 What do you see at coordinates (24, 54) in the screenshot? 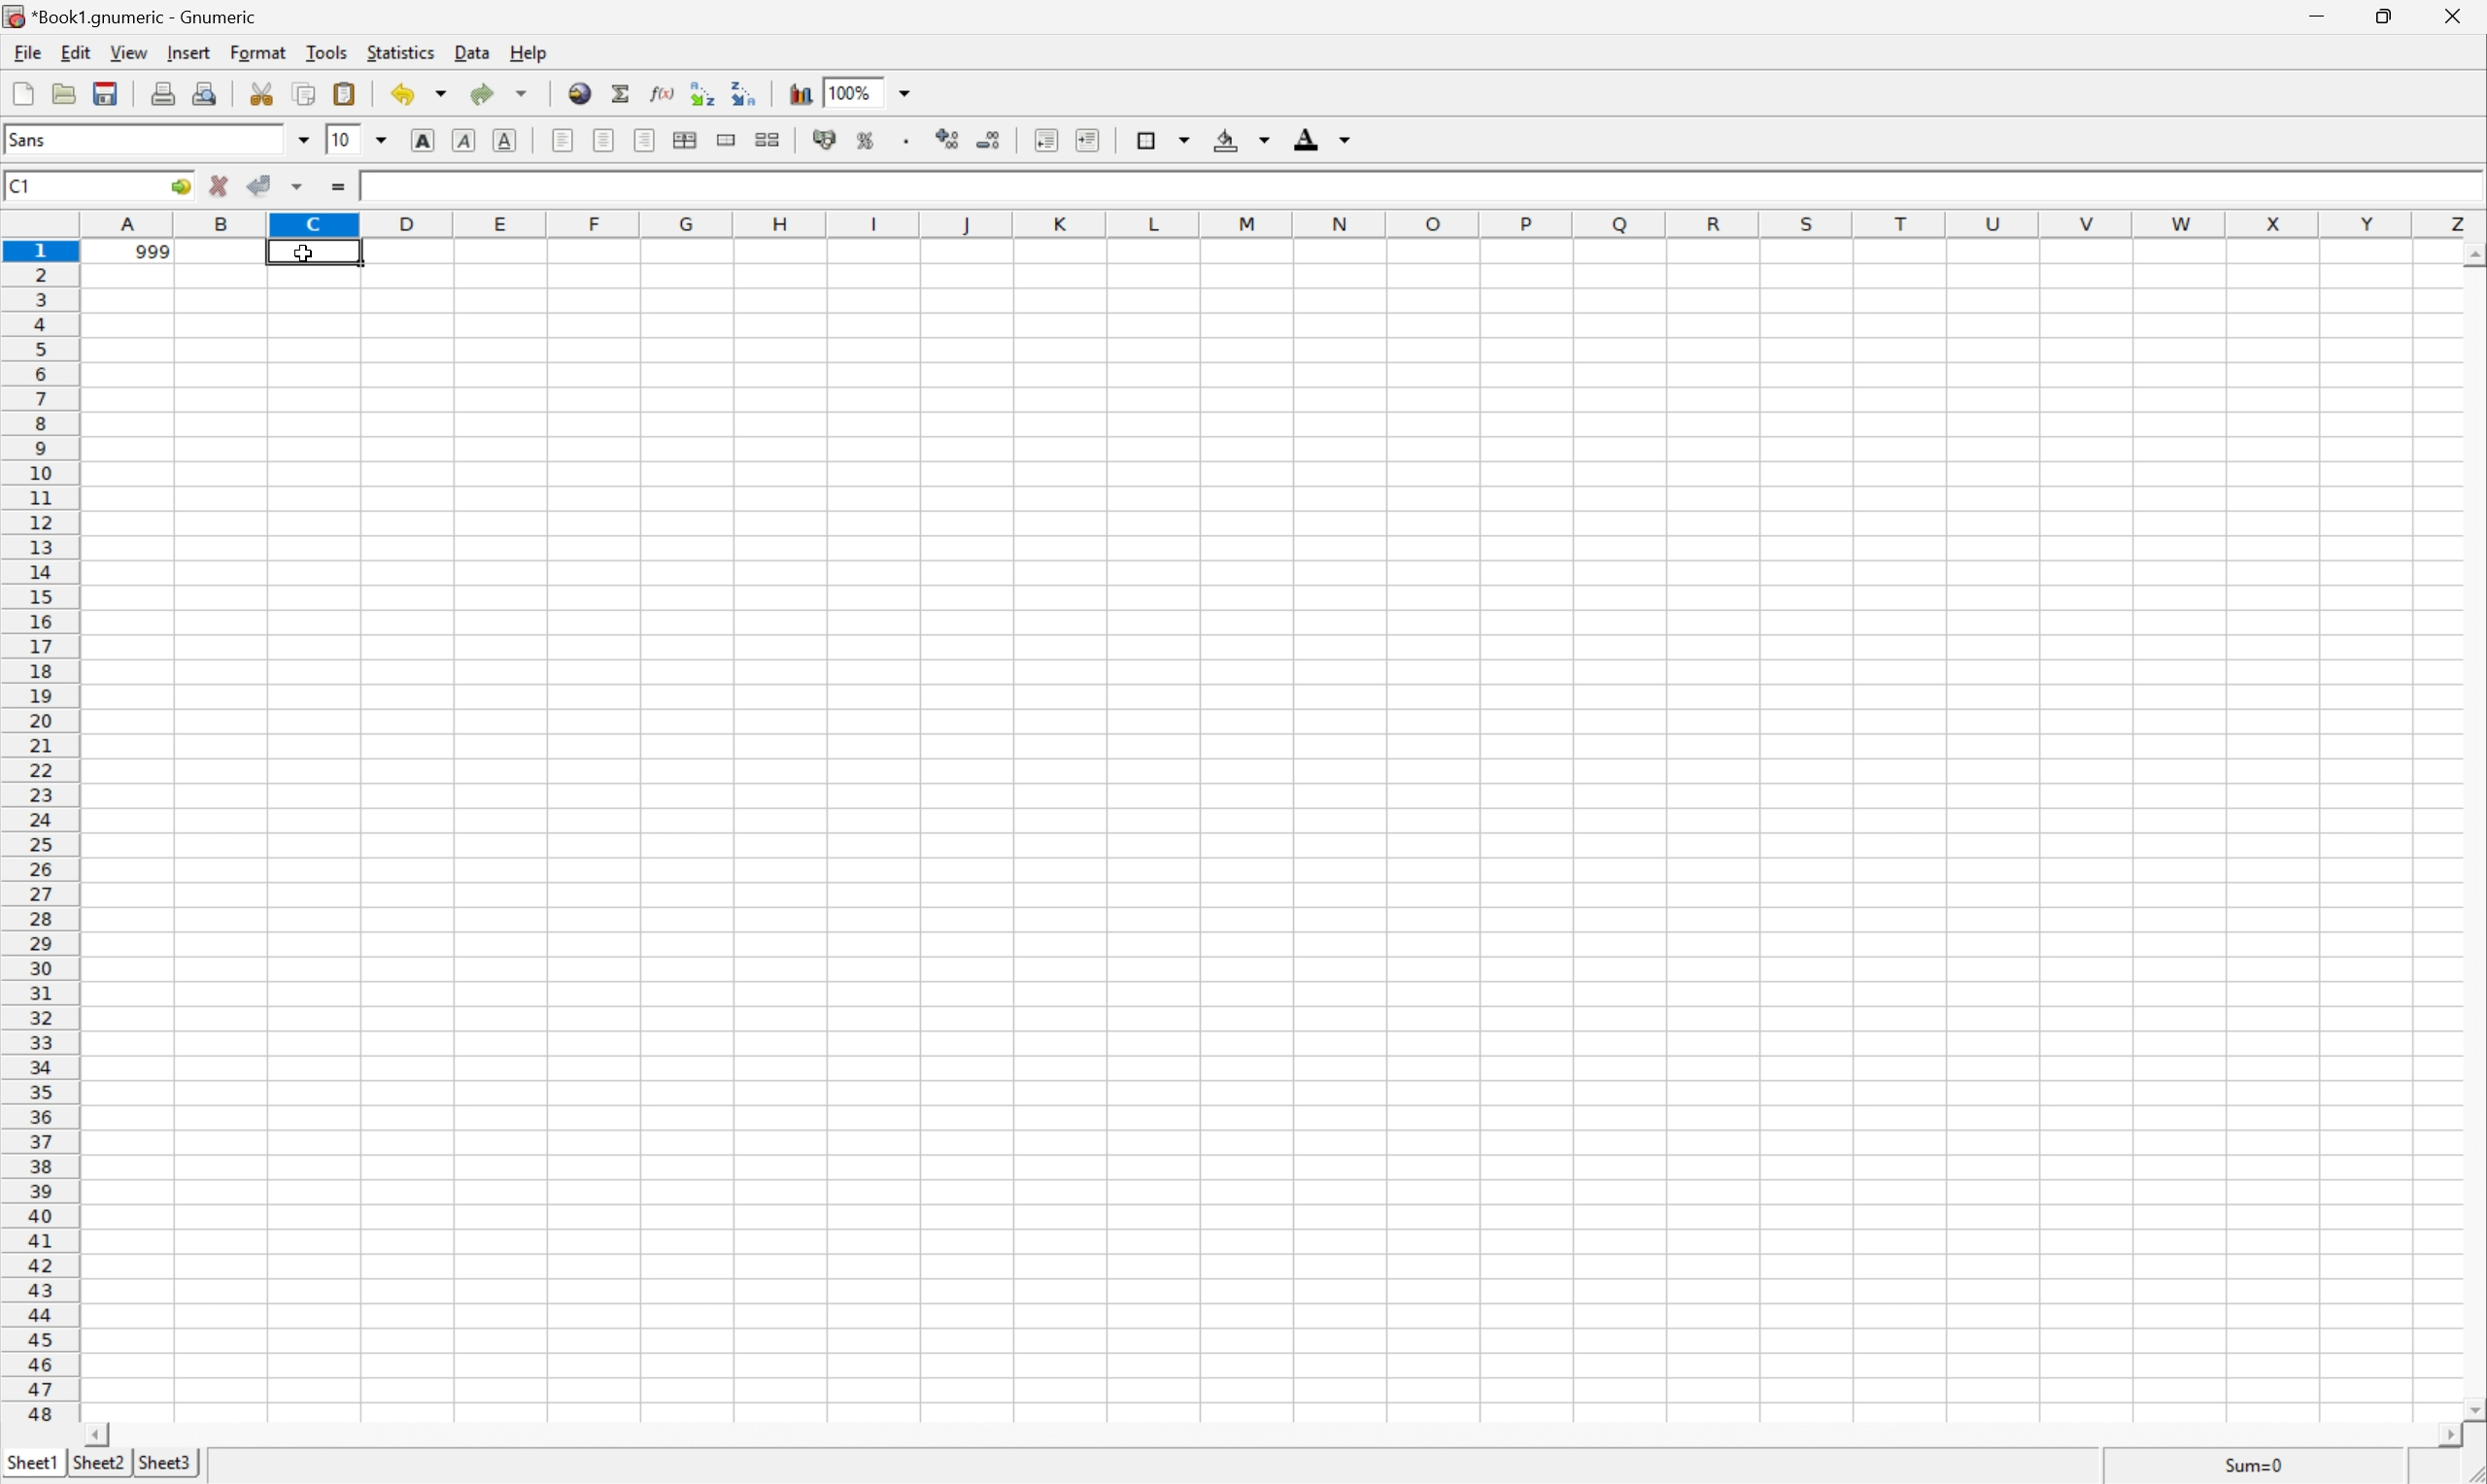
I see `file` at bounding box center [24, 54].